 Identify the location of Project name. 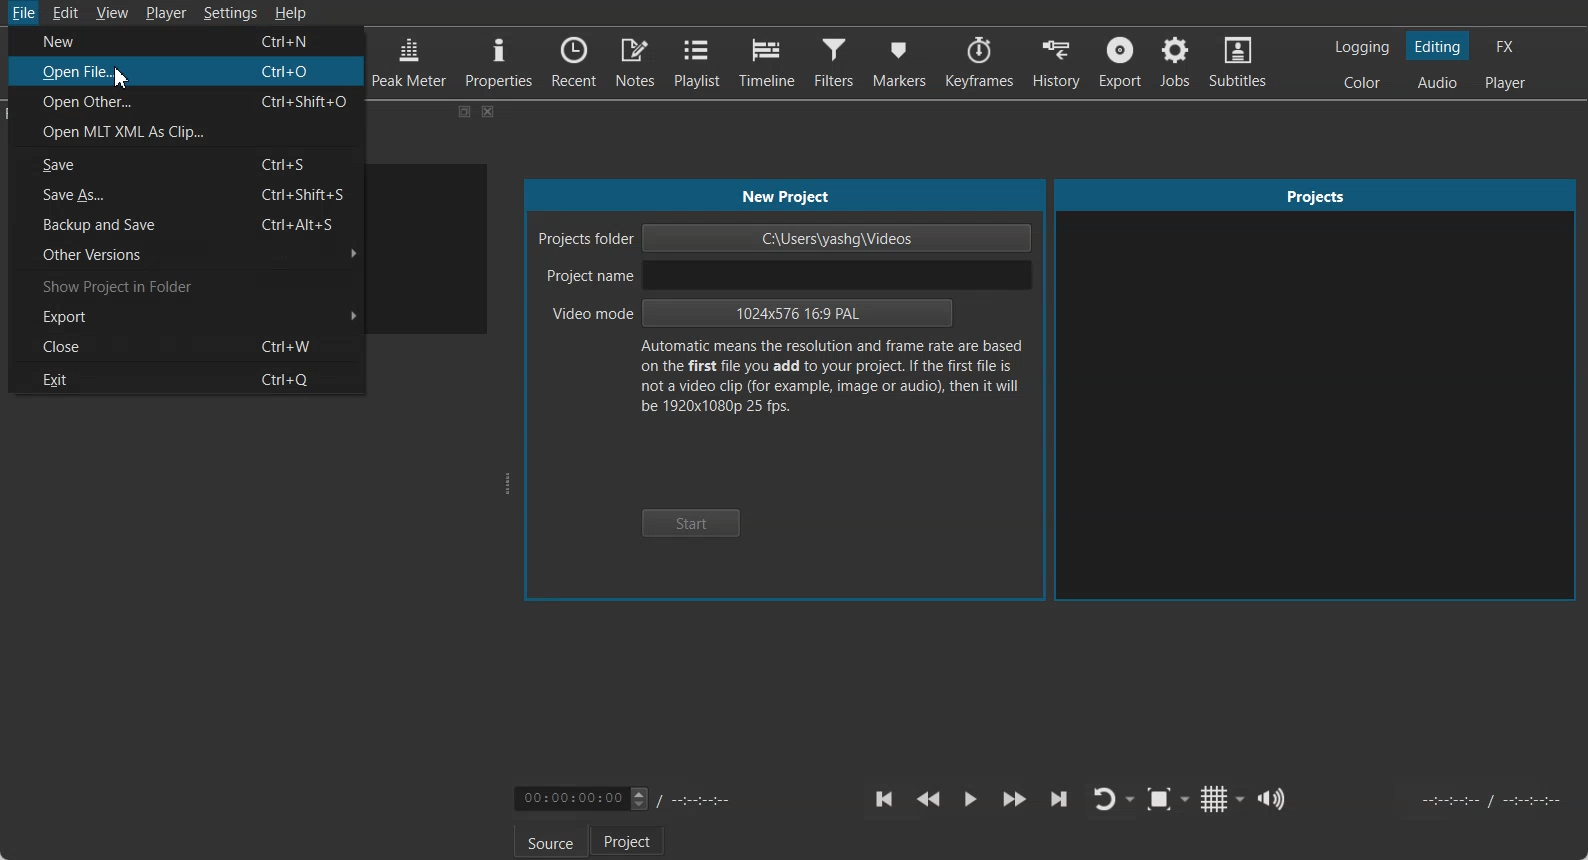
(783, 275).